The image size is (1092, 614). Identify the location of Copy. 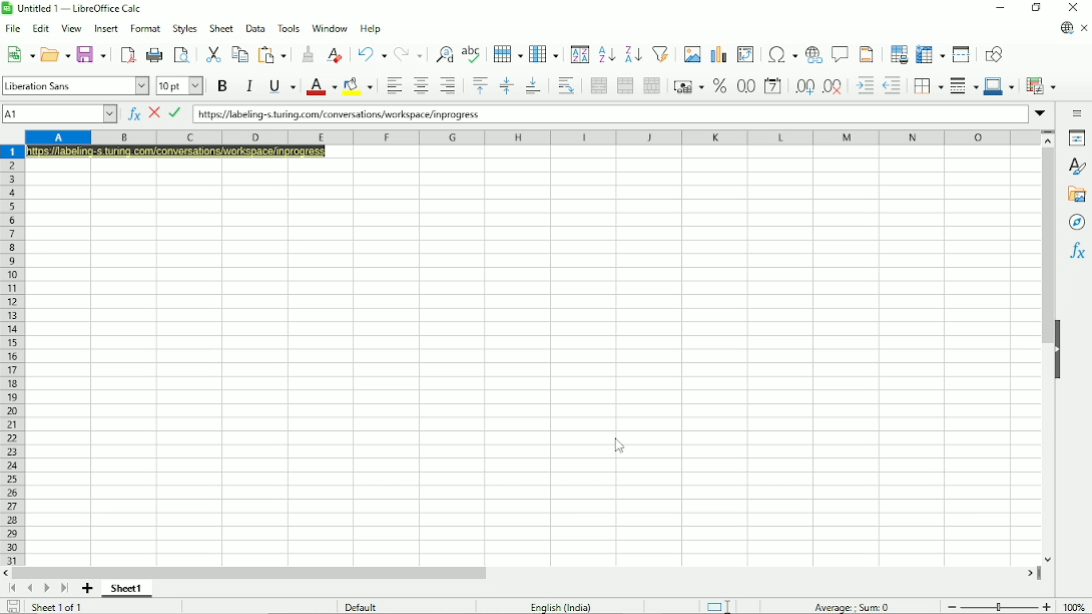
(239, 54).